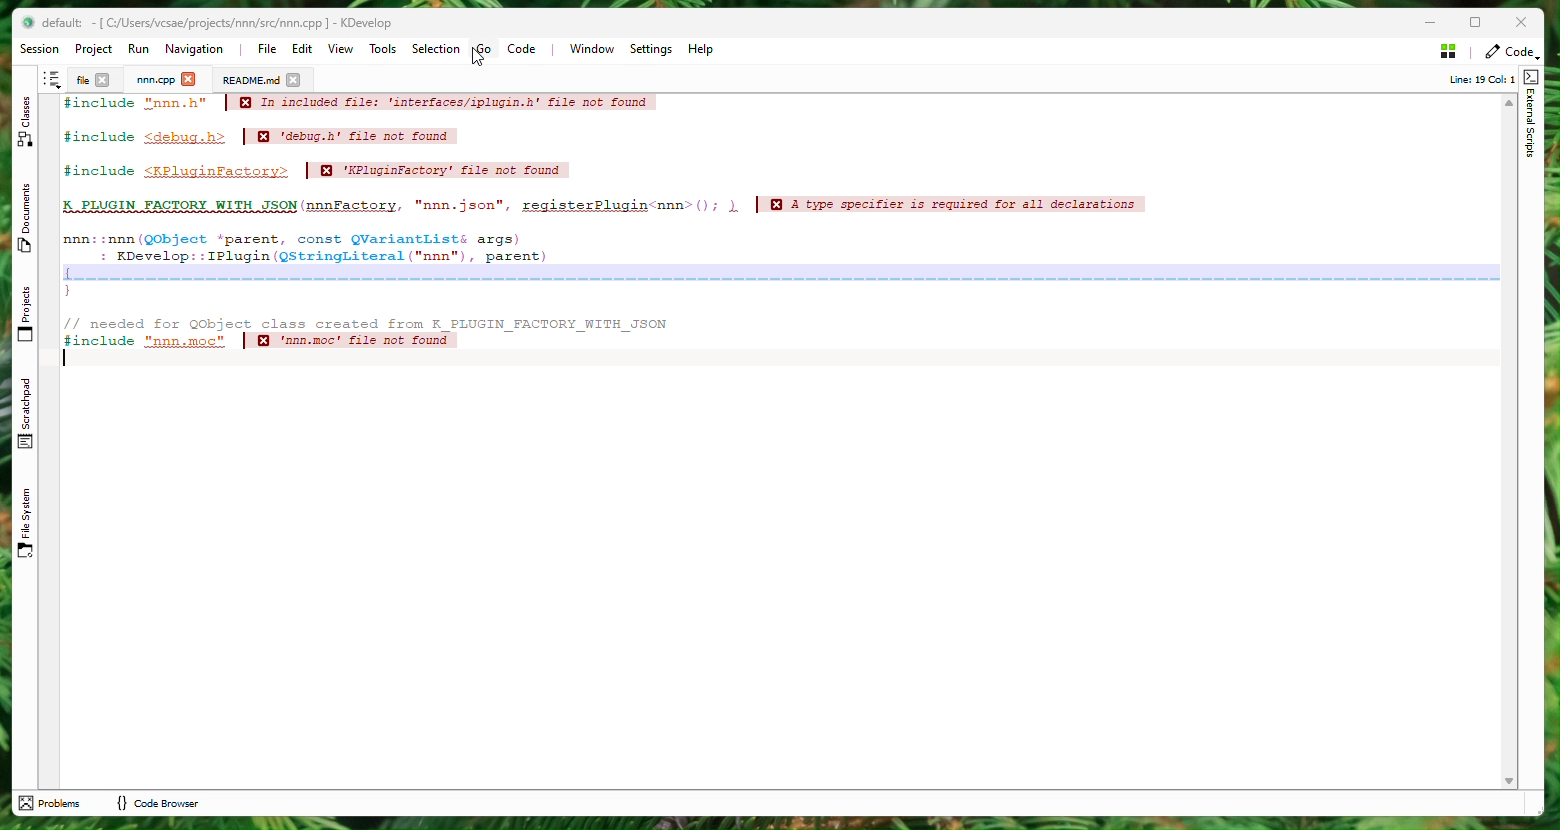  I want to click on , so click(1460, 80).